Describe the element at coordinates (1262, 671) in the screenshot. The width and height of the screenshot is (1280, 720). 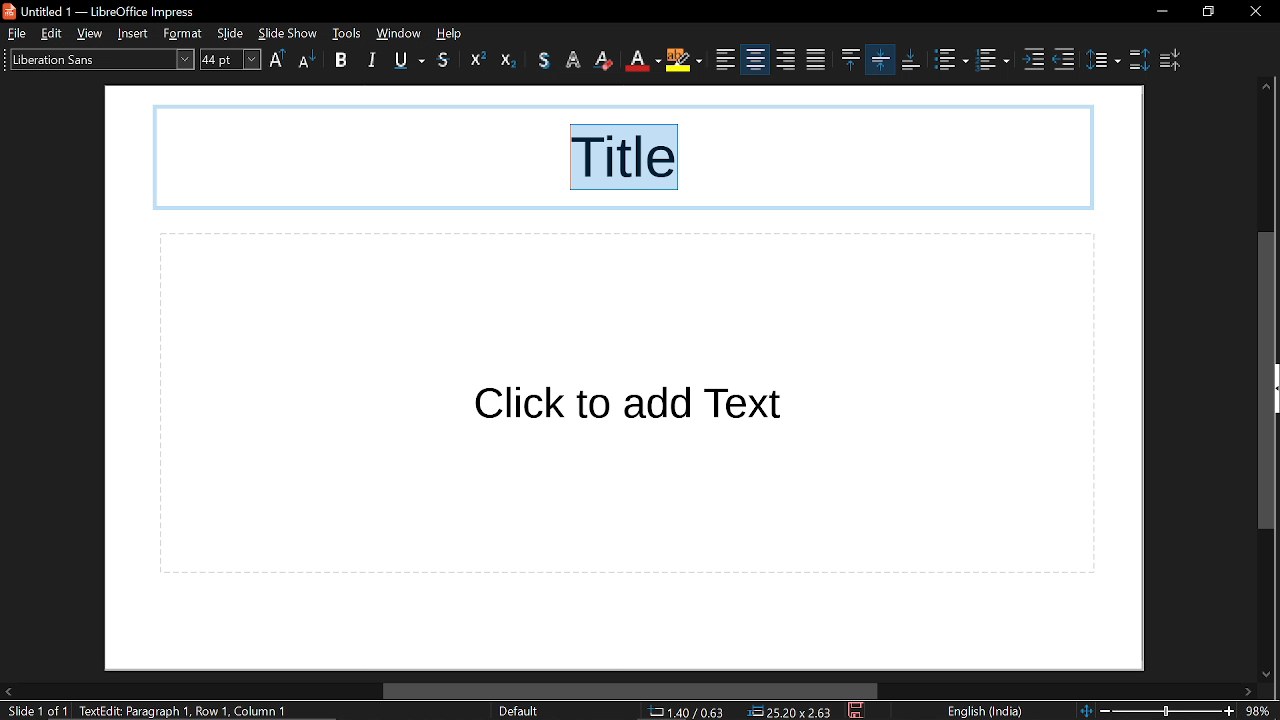
I see `move down` at that location.